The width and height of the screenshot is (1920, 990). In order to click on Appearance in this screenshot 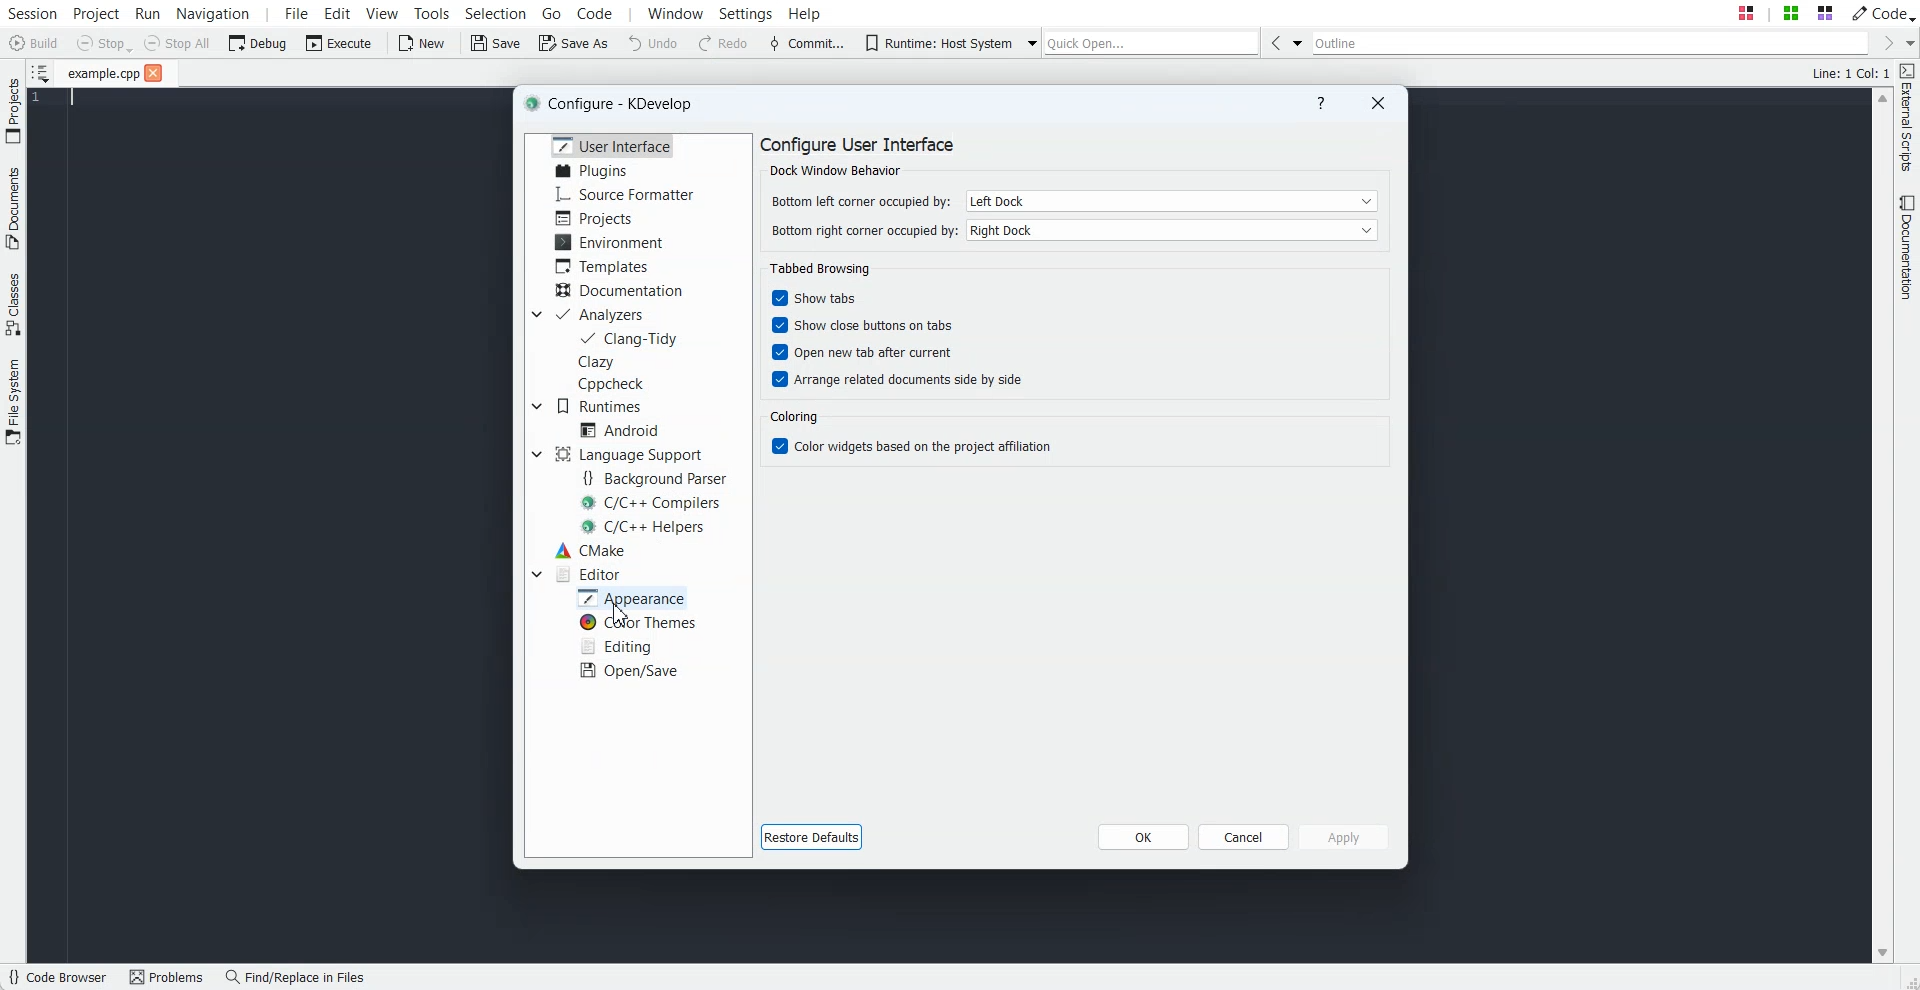, I will do `click(633, 597)`.